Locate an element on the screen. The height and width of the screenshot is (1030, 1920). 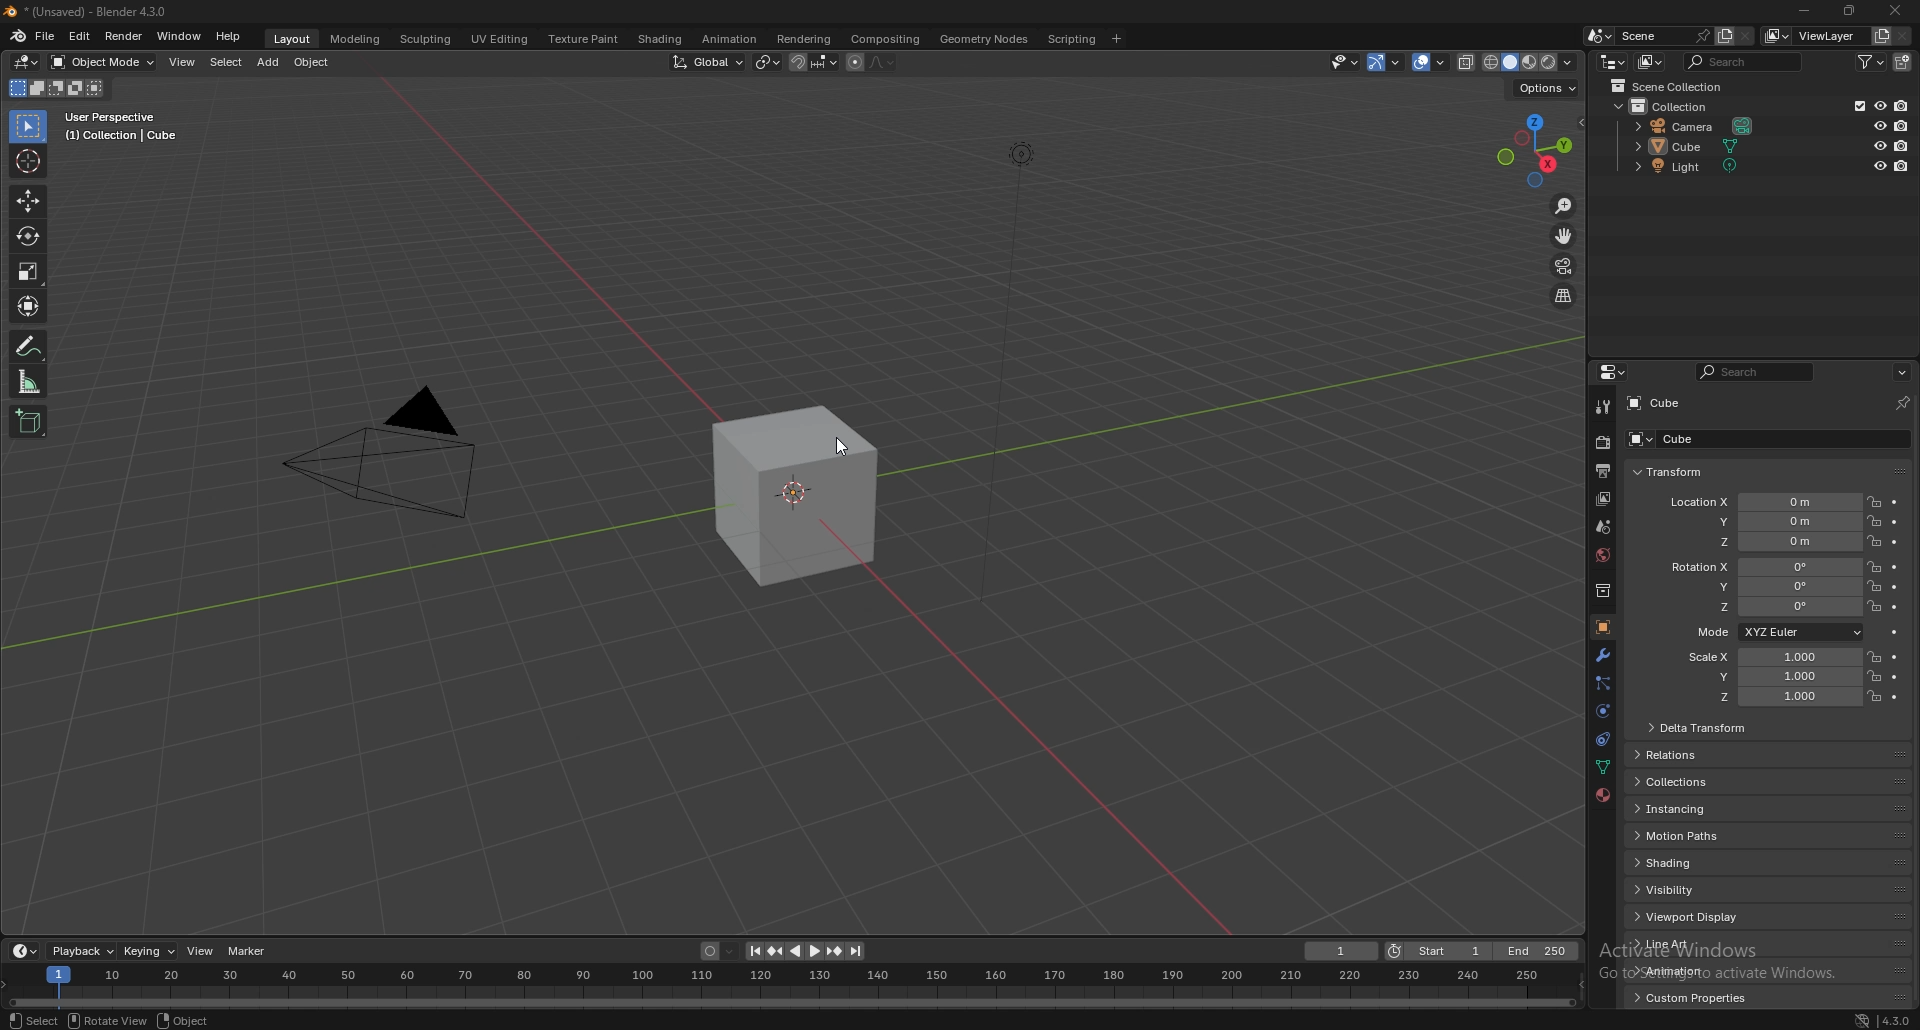
lock is located at coordinates (1873, 656).